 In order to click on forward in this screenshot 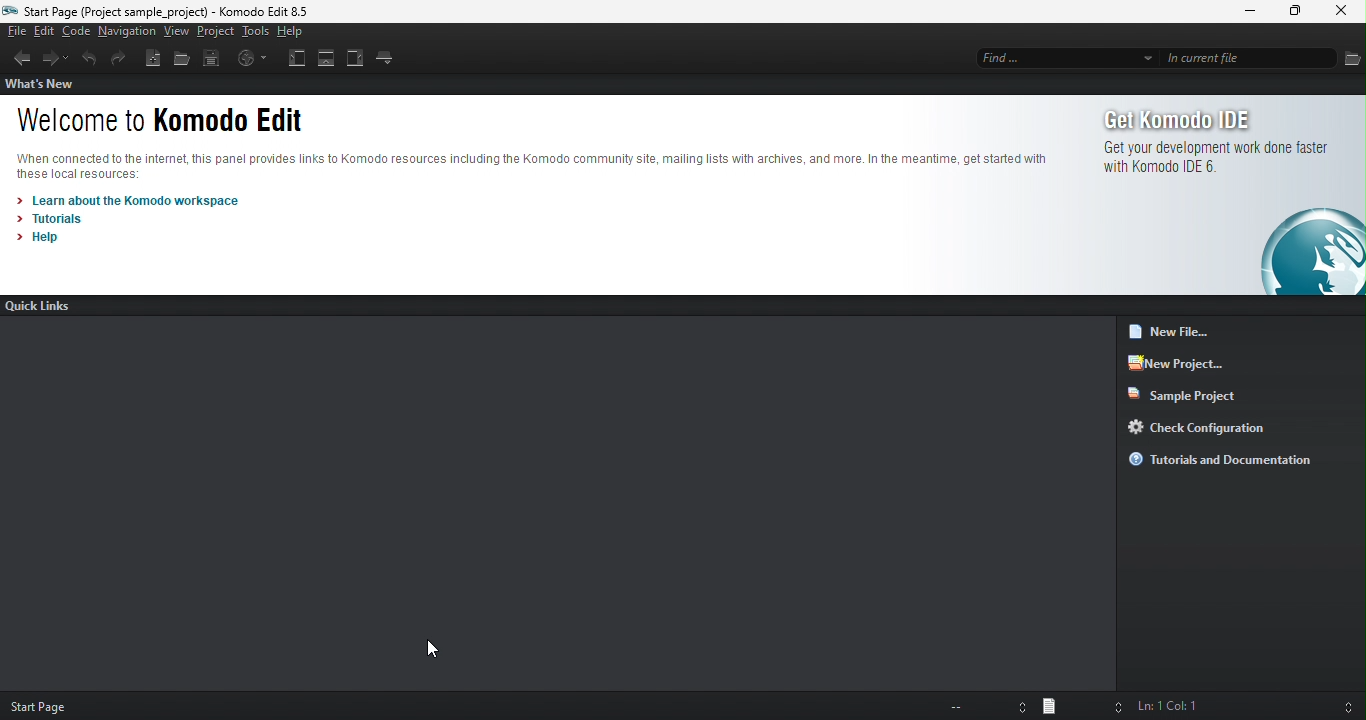, I will do `click(56, 56)`.